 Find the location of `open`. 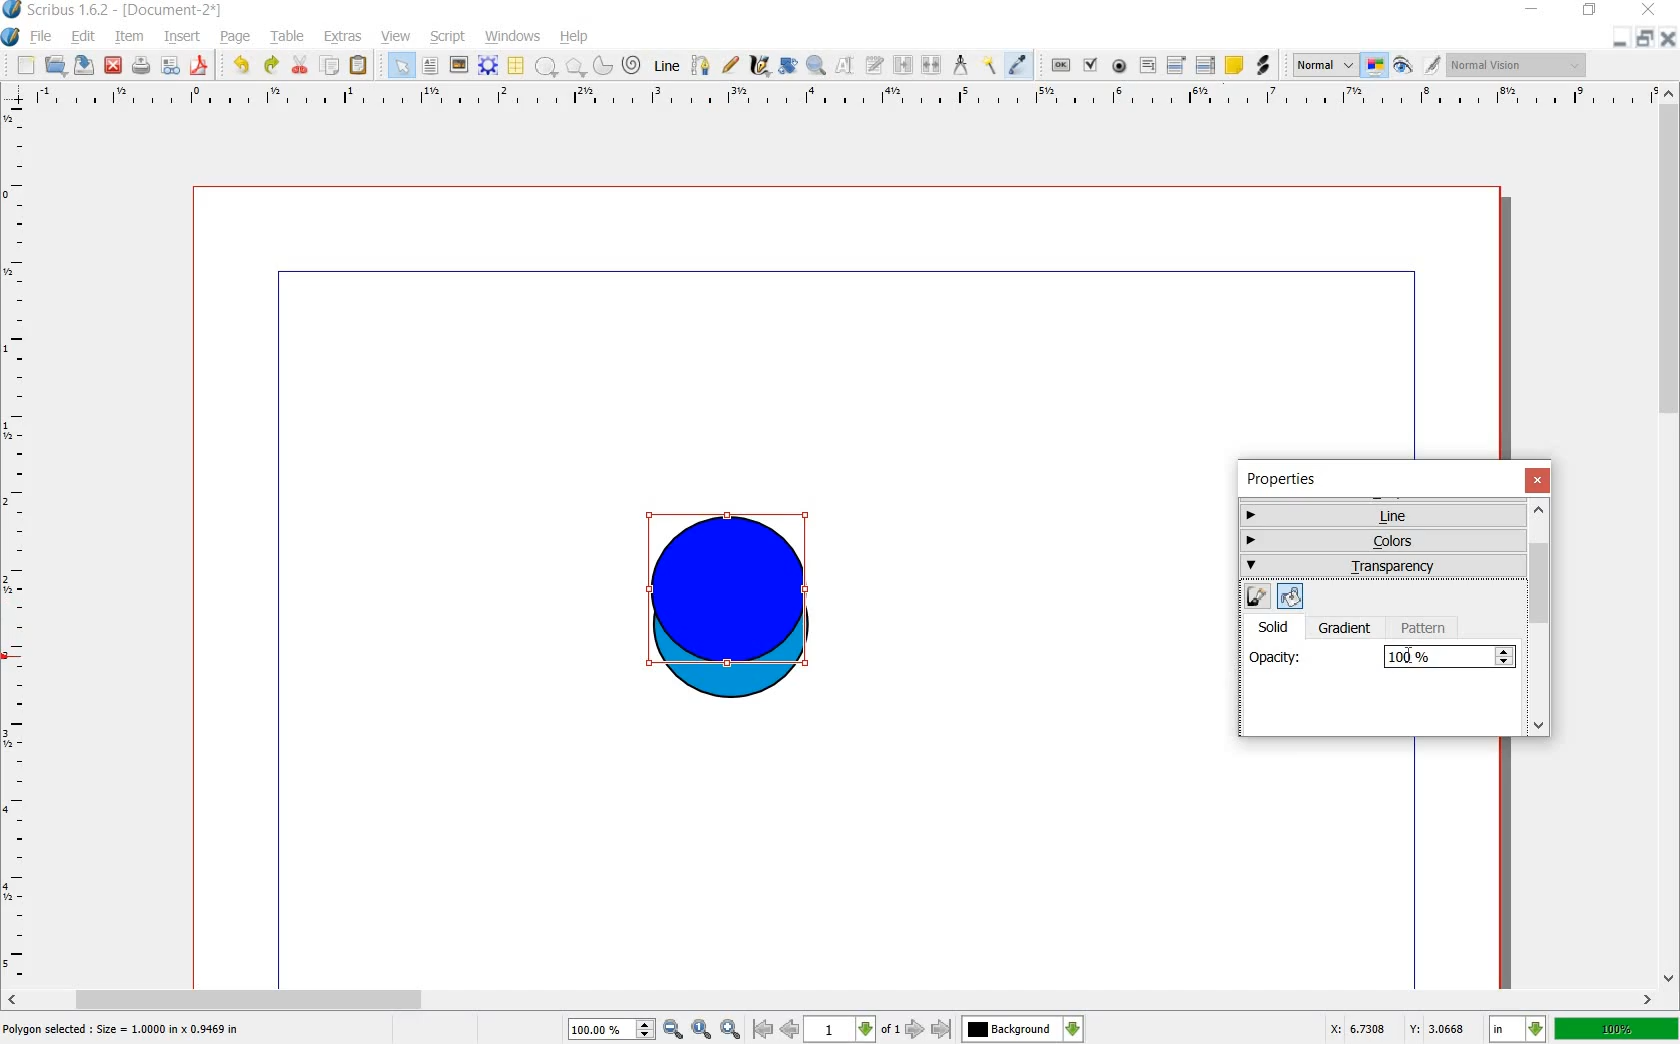

open is located at coordinates (54, 65).